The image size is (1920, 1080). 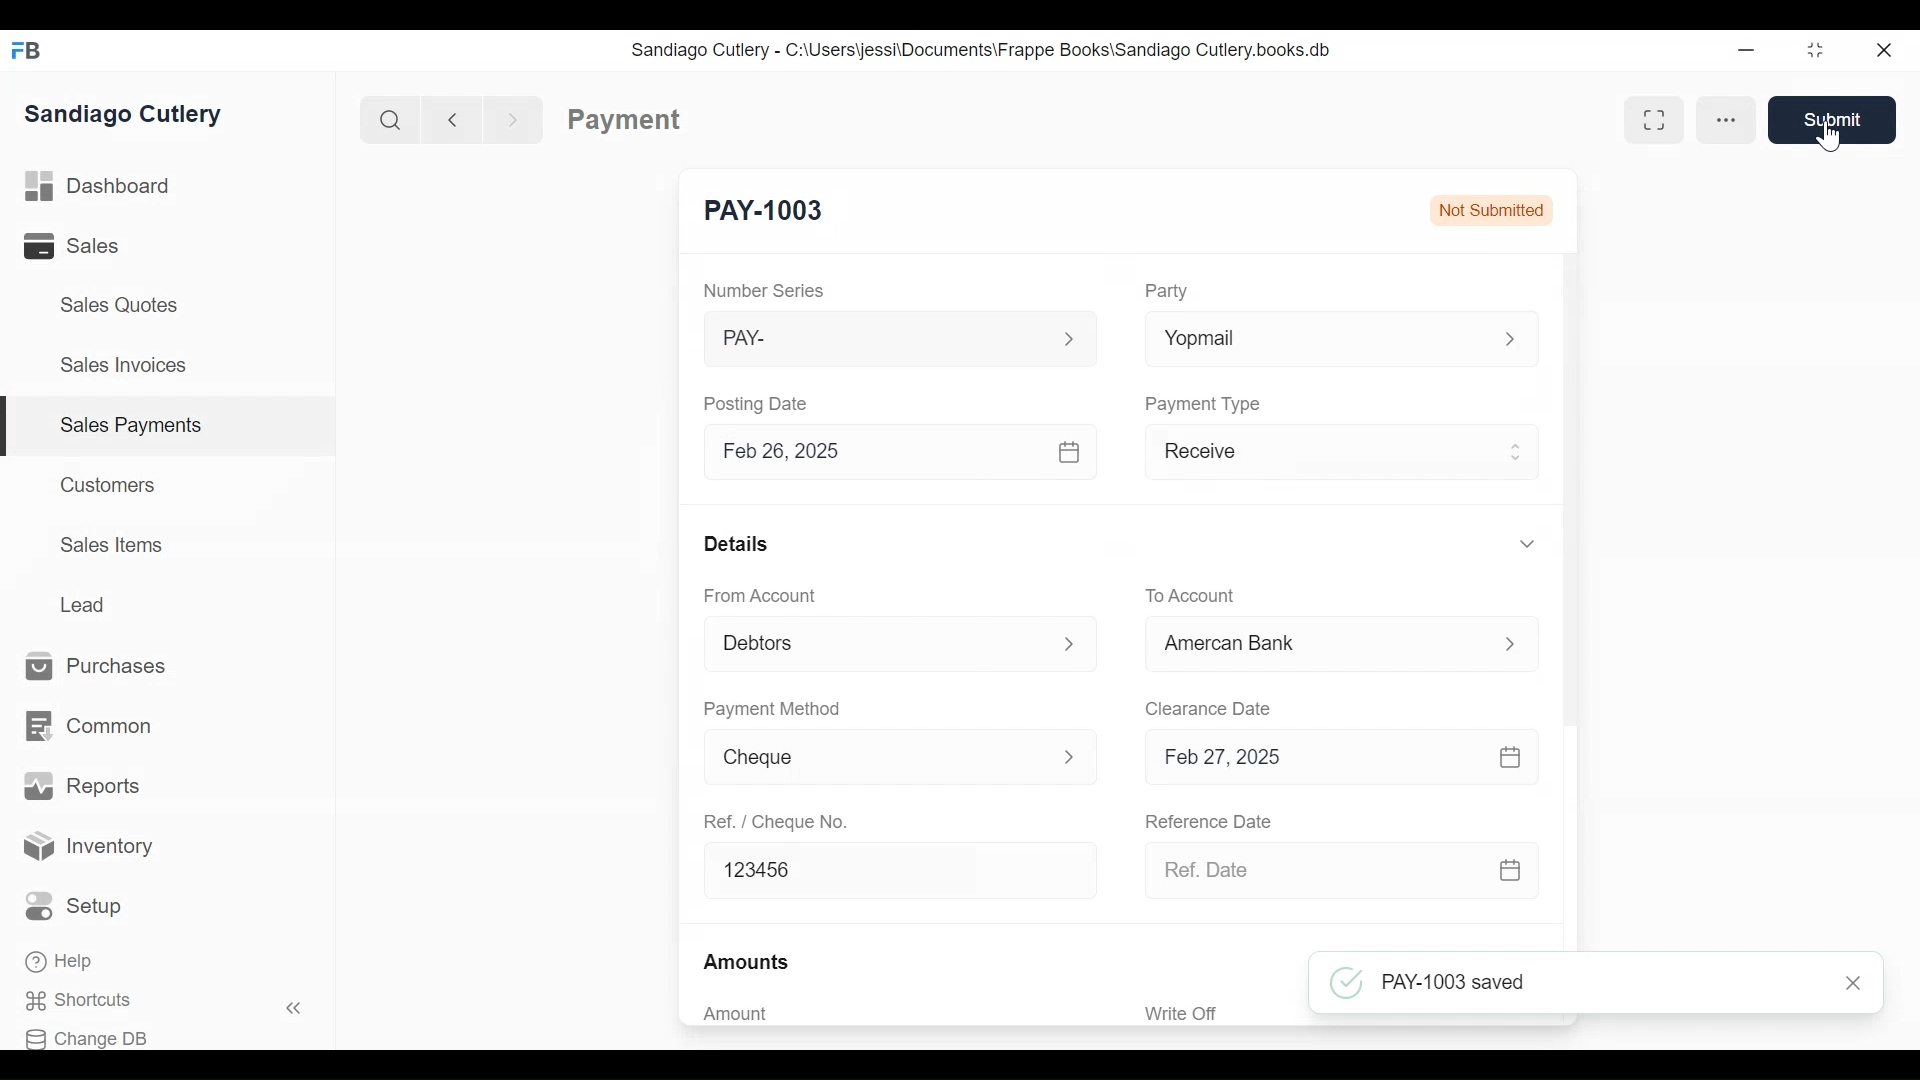 What do you see at coordinates (868, 452) in the screenshot?
I see `Feb 26, 2025` at bounding box center [868, 452].